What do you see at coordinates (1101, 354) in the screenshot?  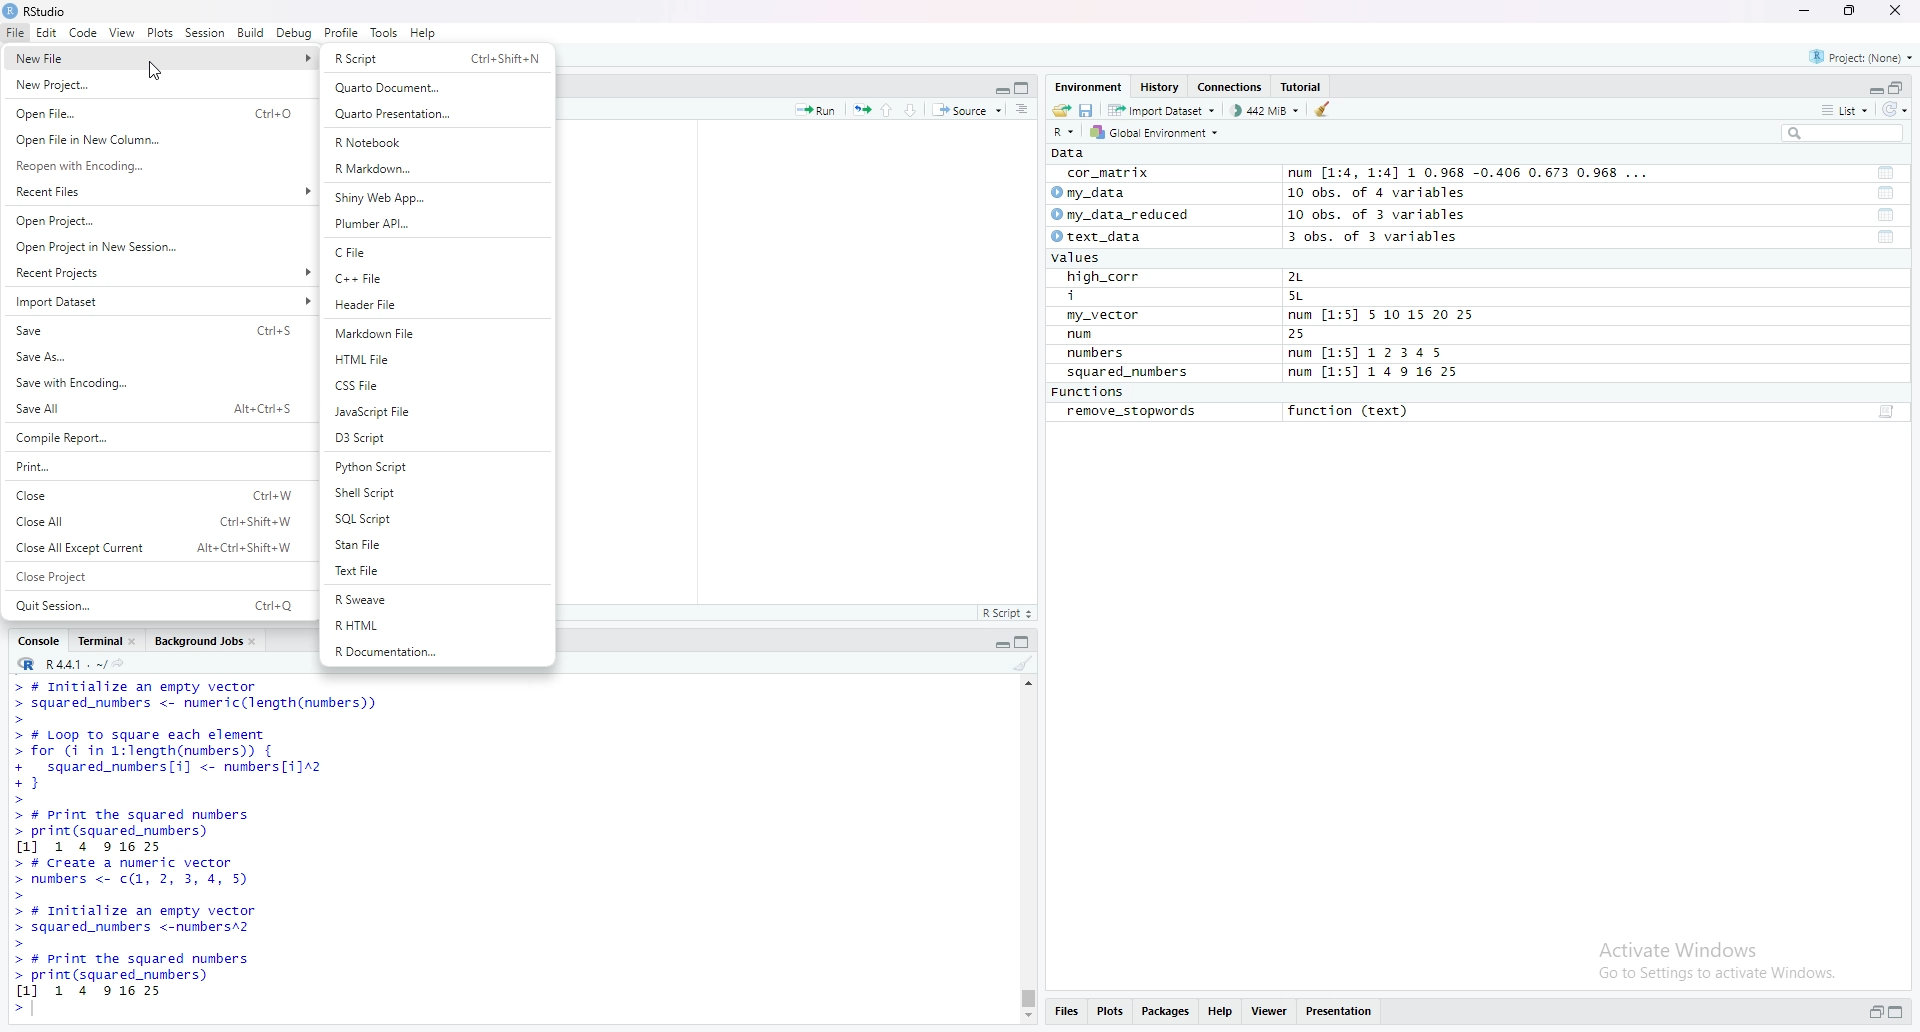 I see `numbers` at bounding box center [1101, 354].